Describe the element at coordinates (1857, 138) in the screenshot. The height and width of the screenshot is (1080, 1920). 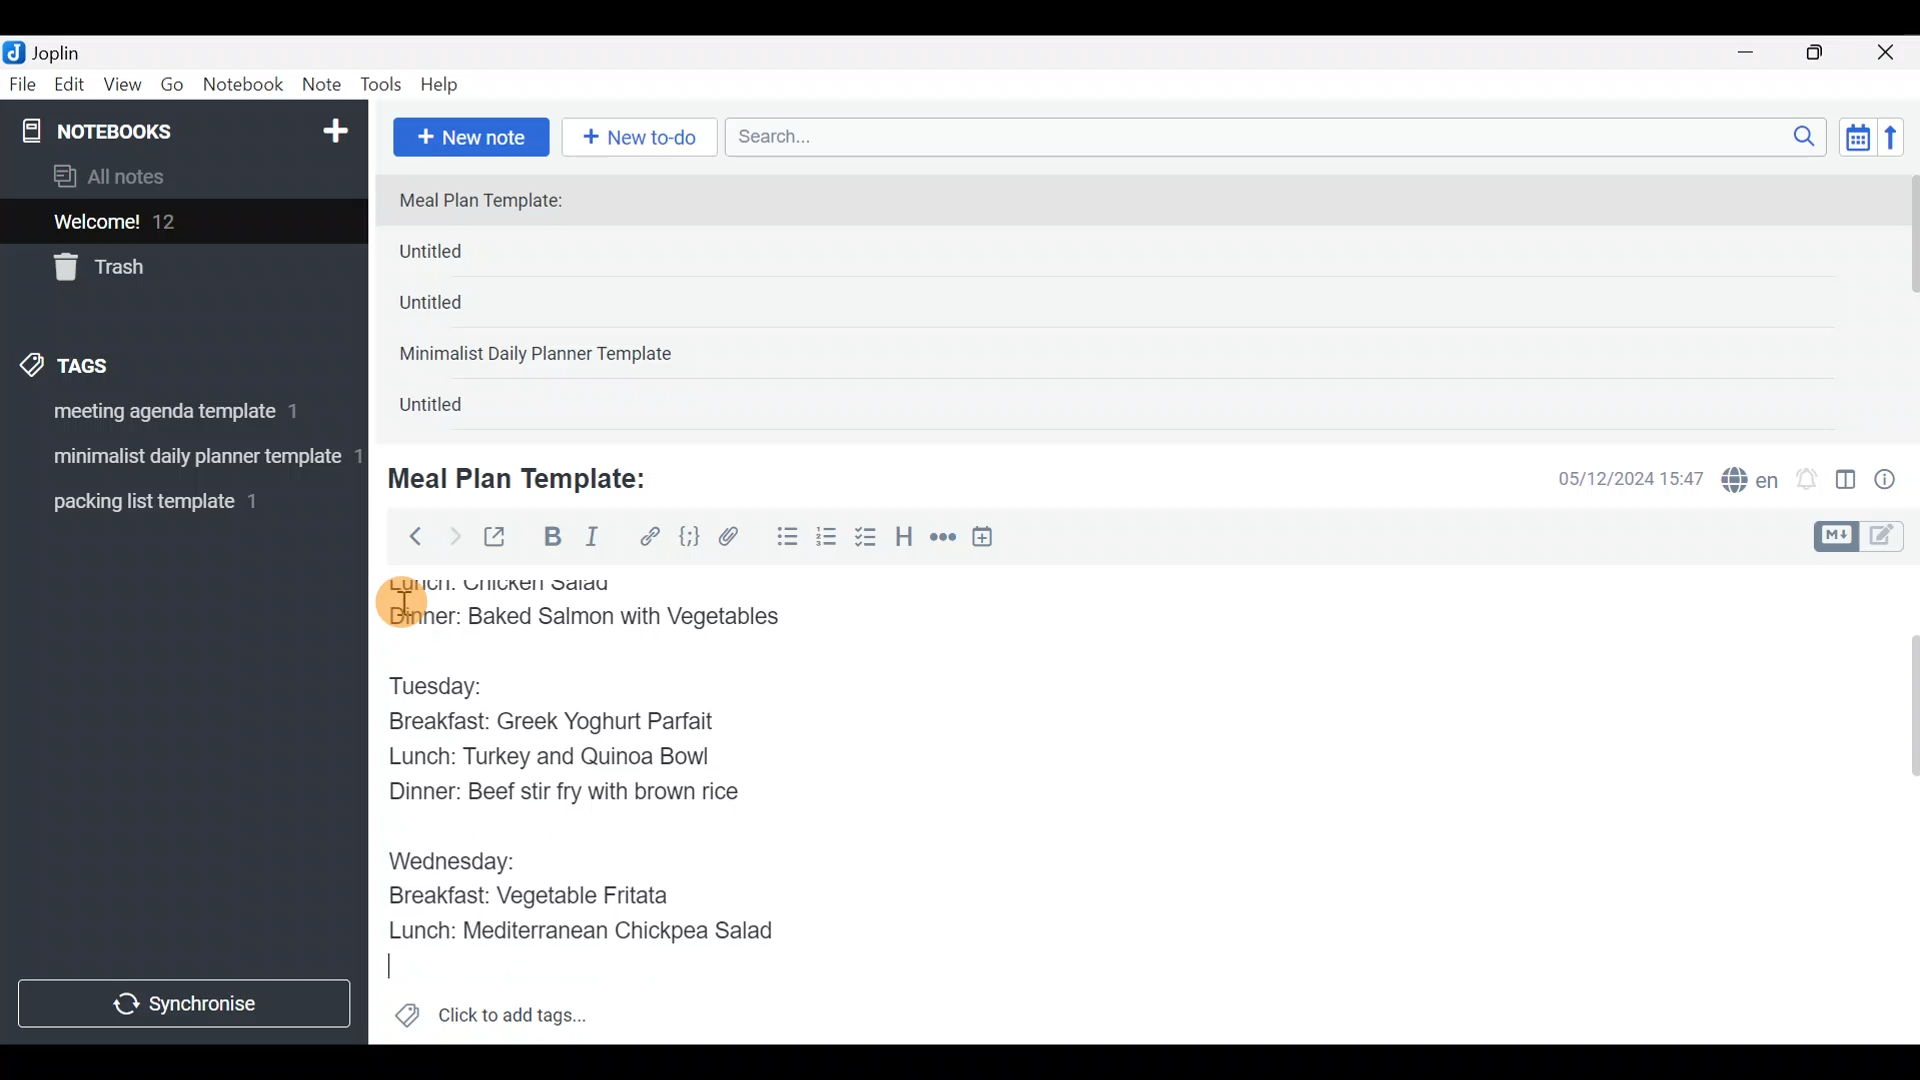
I see `Toggle sort order` at that location.